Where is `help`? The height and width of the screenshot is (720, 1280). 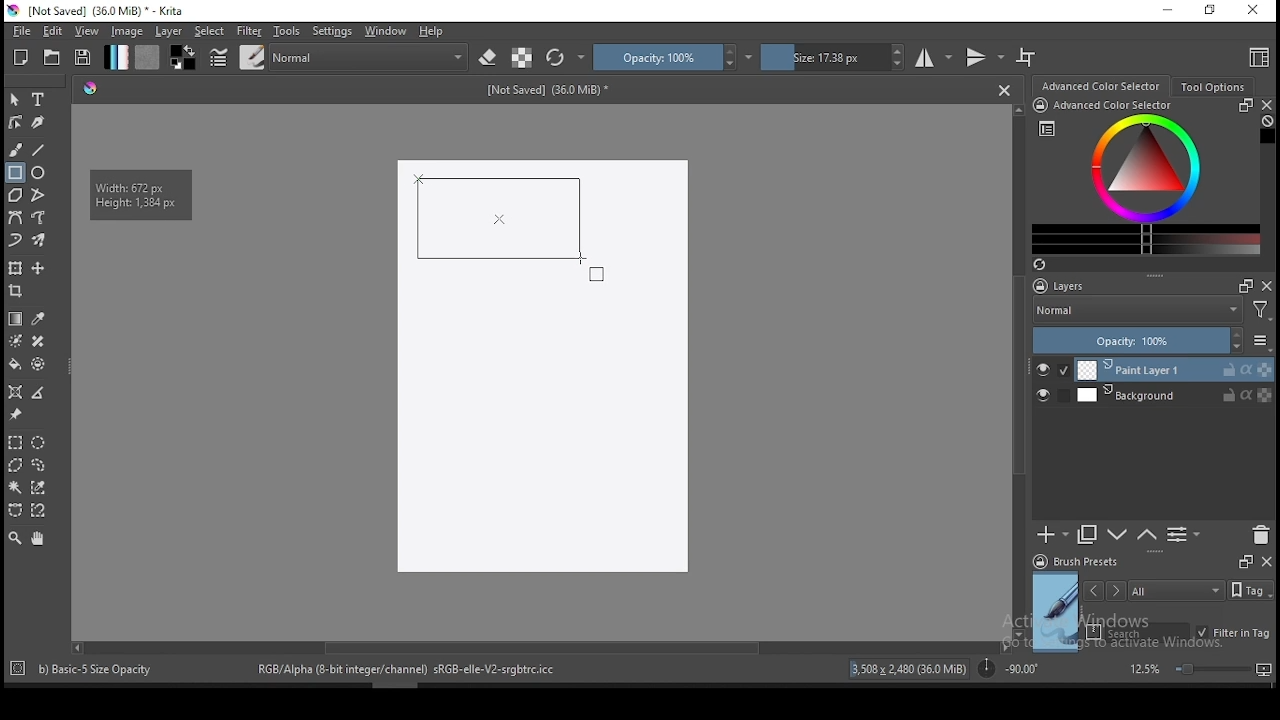 help is located at coordinates (435, 32).